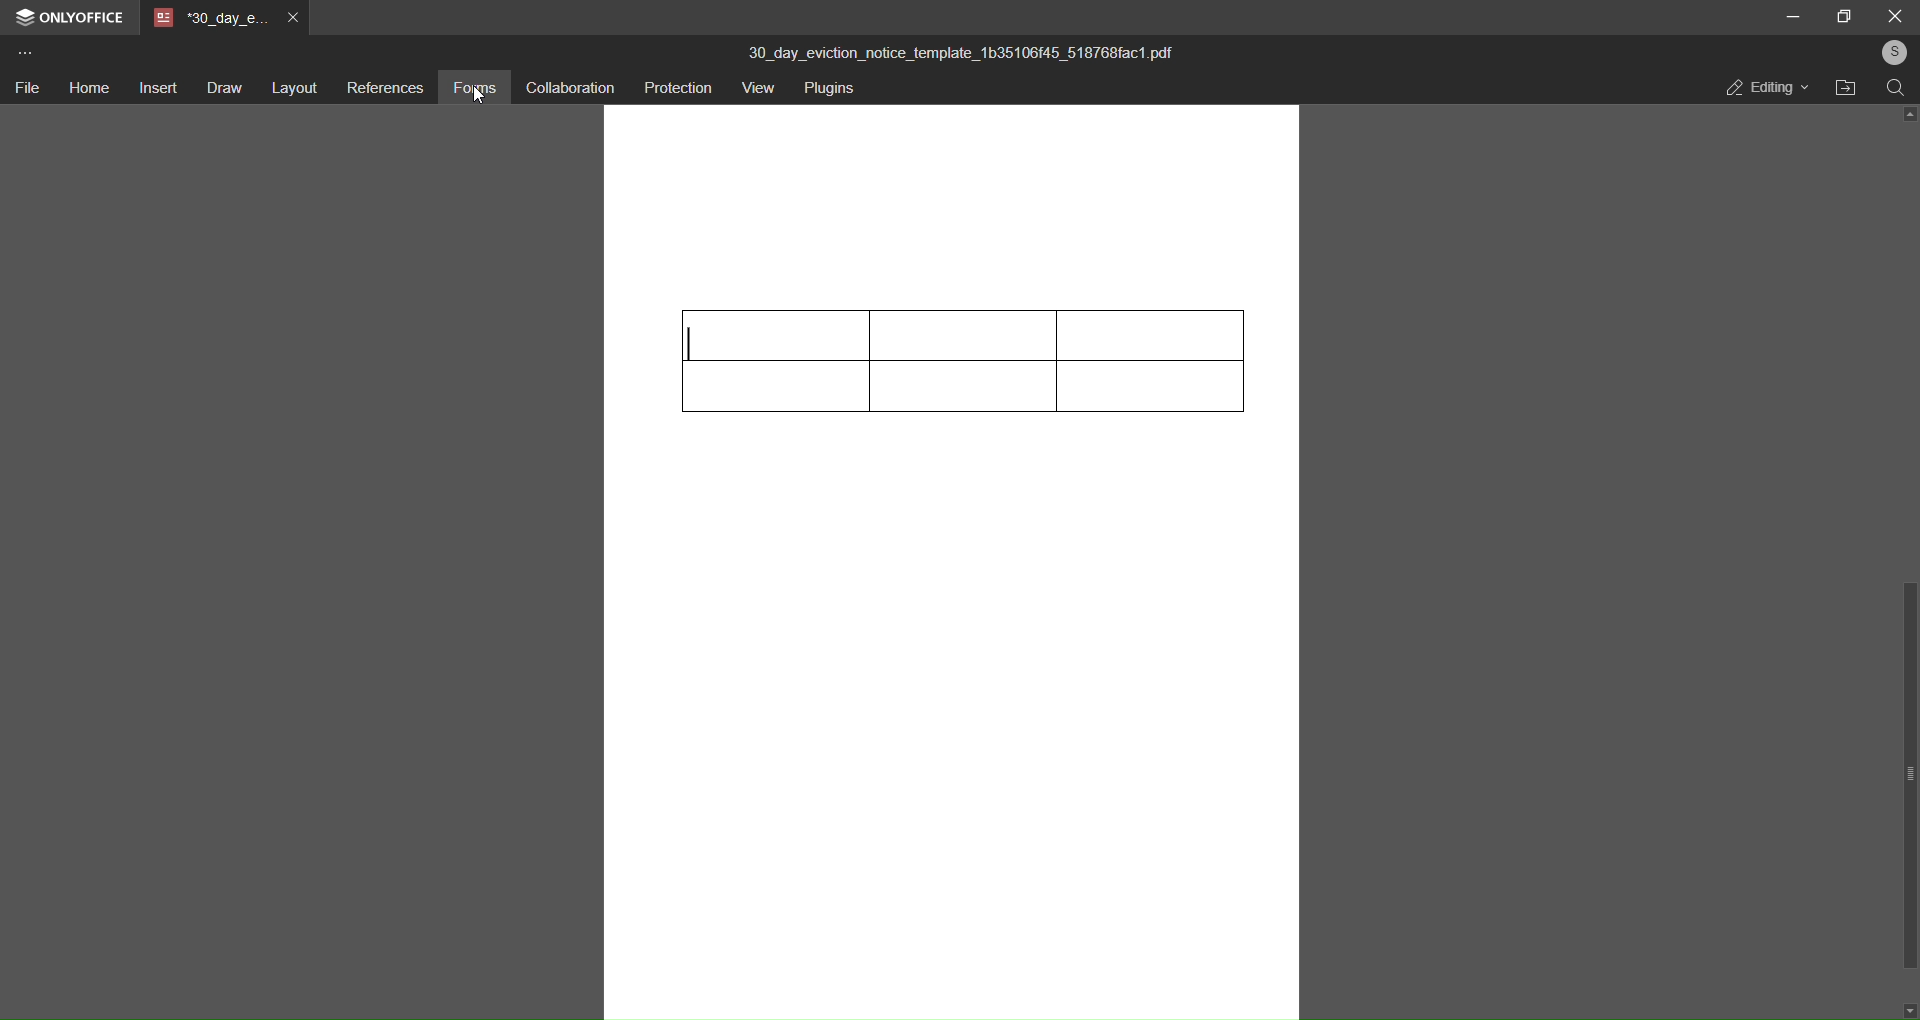  I want to click on title, so click(961, 54).